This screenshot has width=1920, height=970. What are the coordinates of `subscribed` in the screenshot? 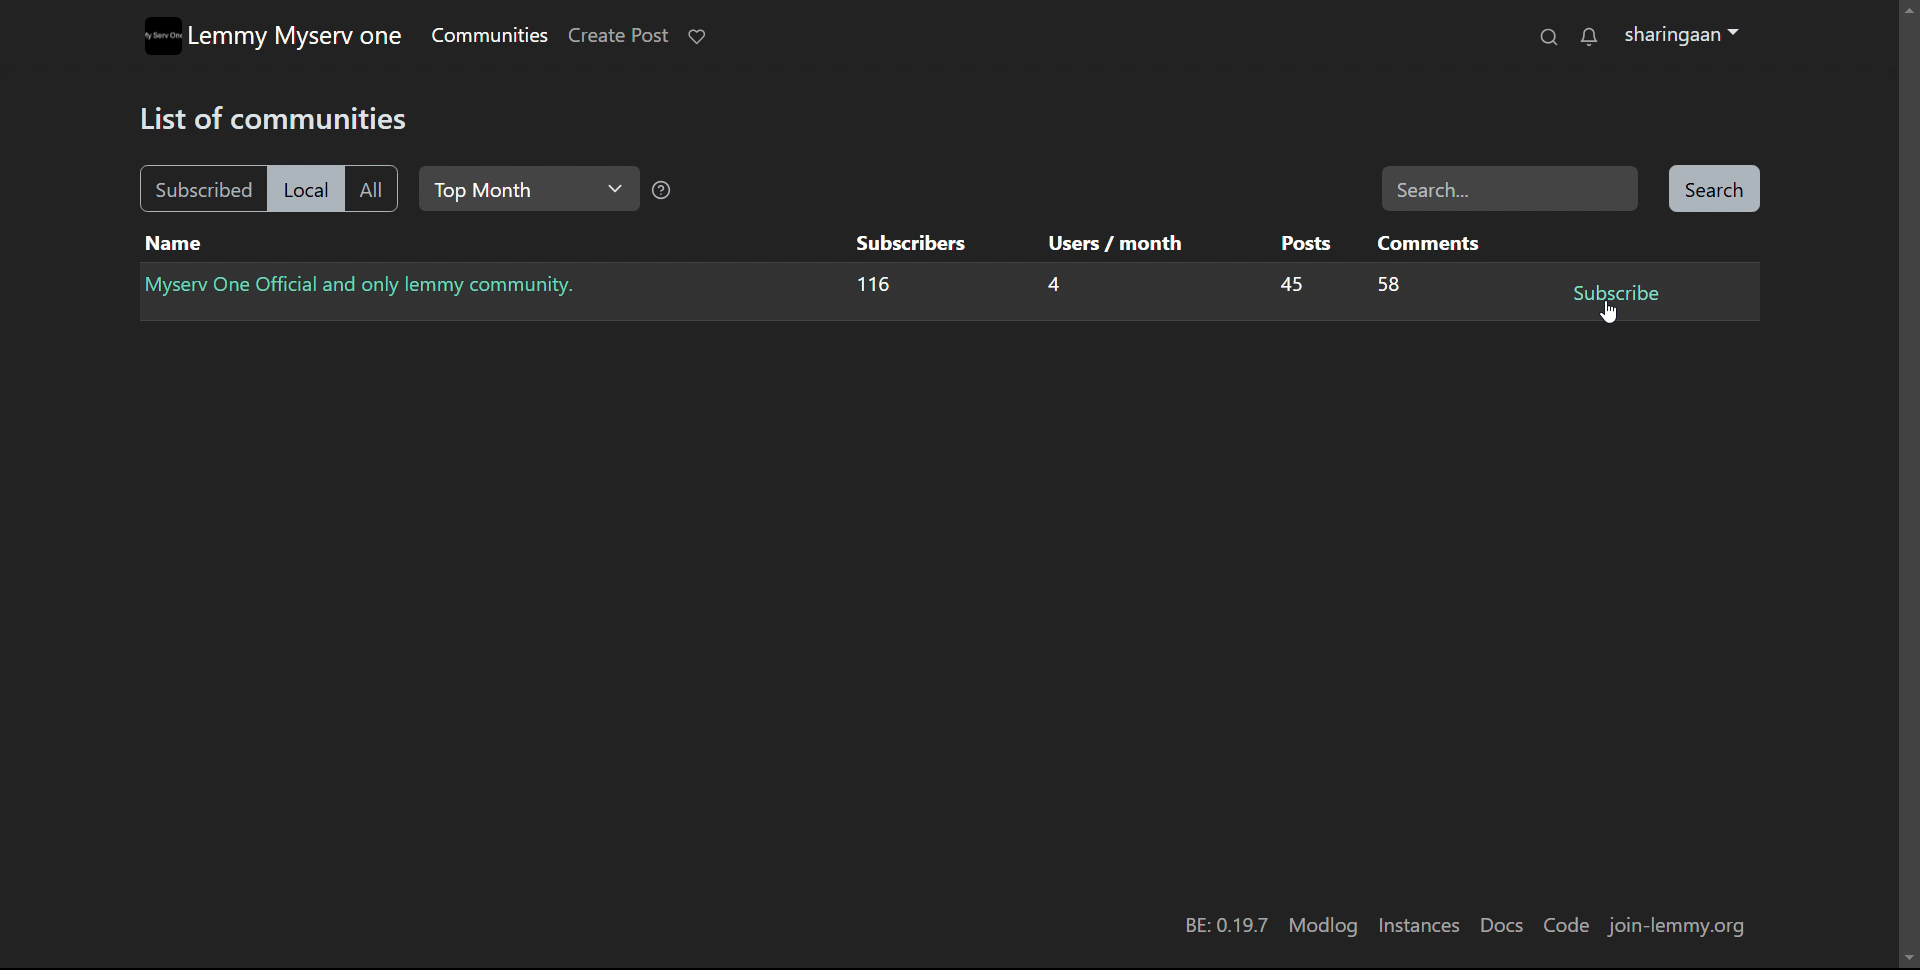 It's located at (200, 188).